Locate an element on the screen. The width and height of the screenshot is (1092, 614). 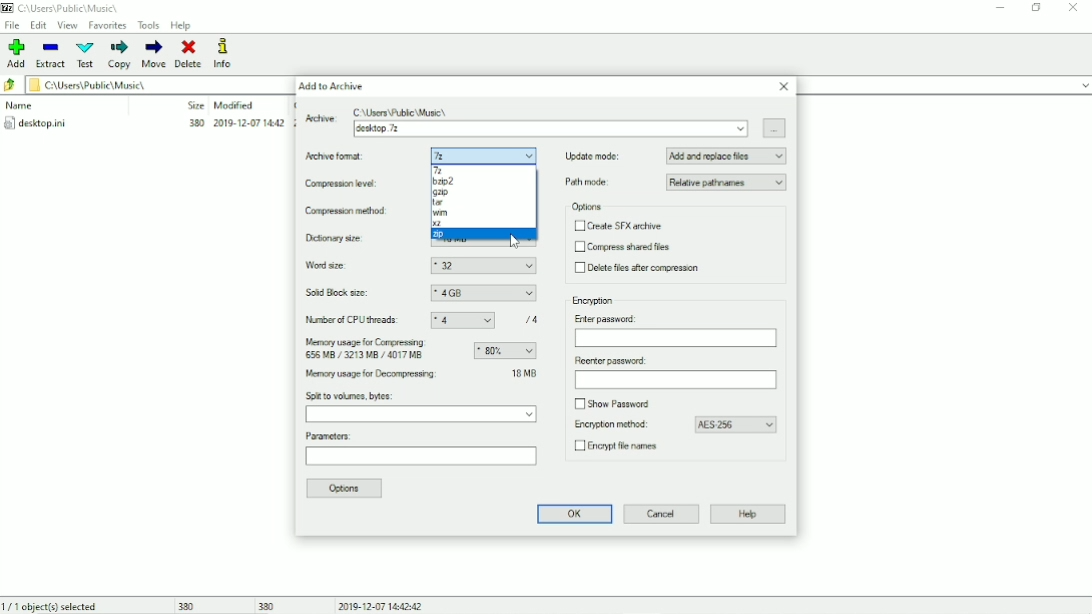
Modified is located at coordinates (235, 105).